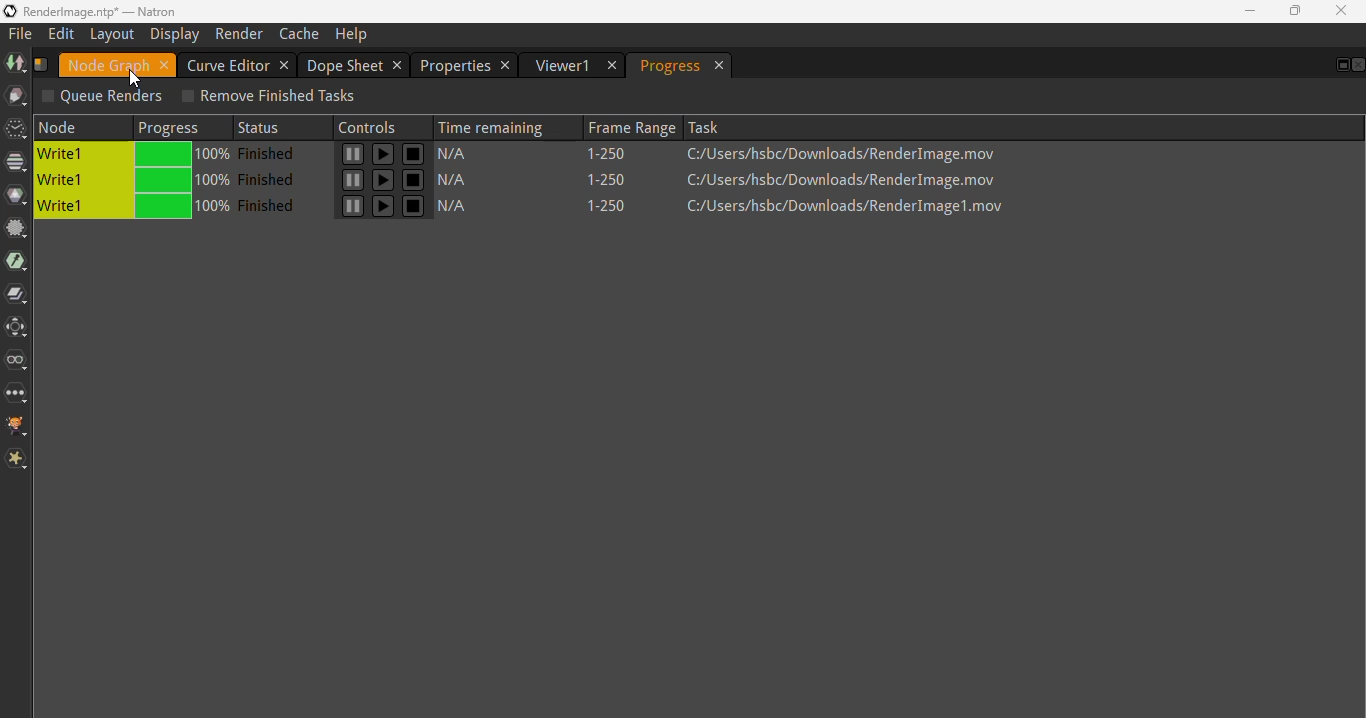  What do you see at coordinates (849, 207) in the screenshot?
I see `task location` at bounding box center [849, 207].